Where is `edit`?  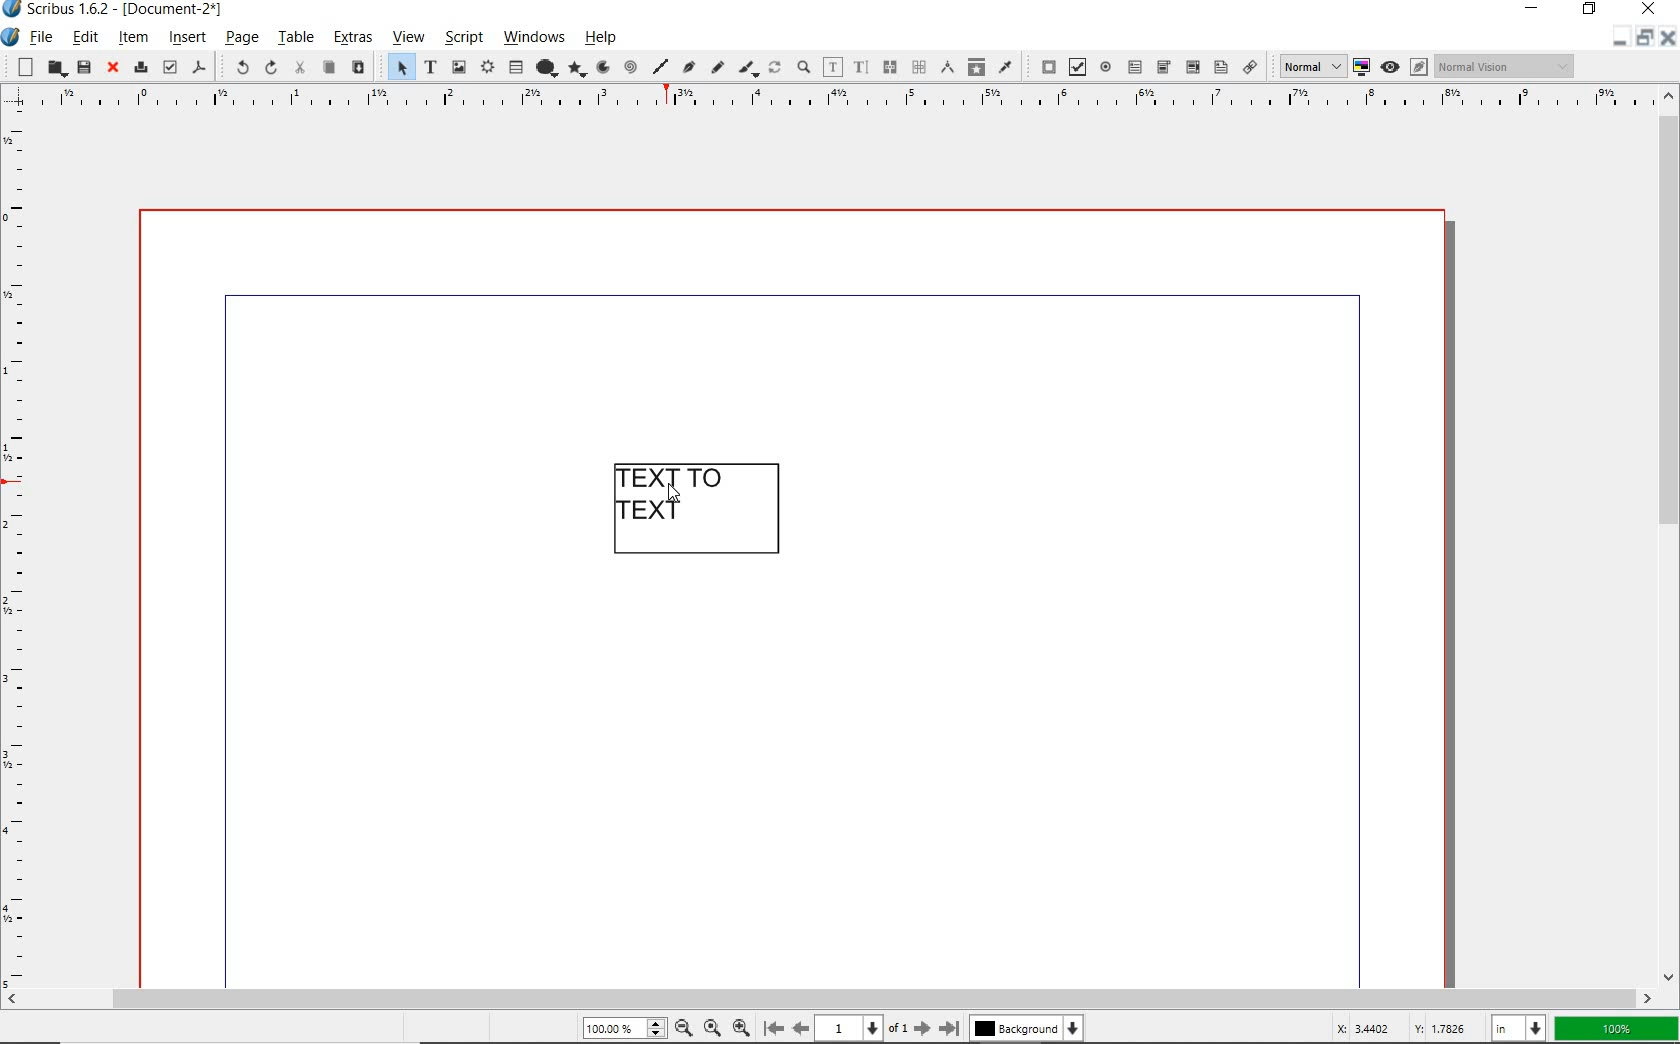
edit is located at coordinates (86, 37).